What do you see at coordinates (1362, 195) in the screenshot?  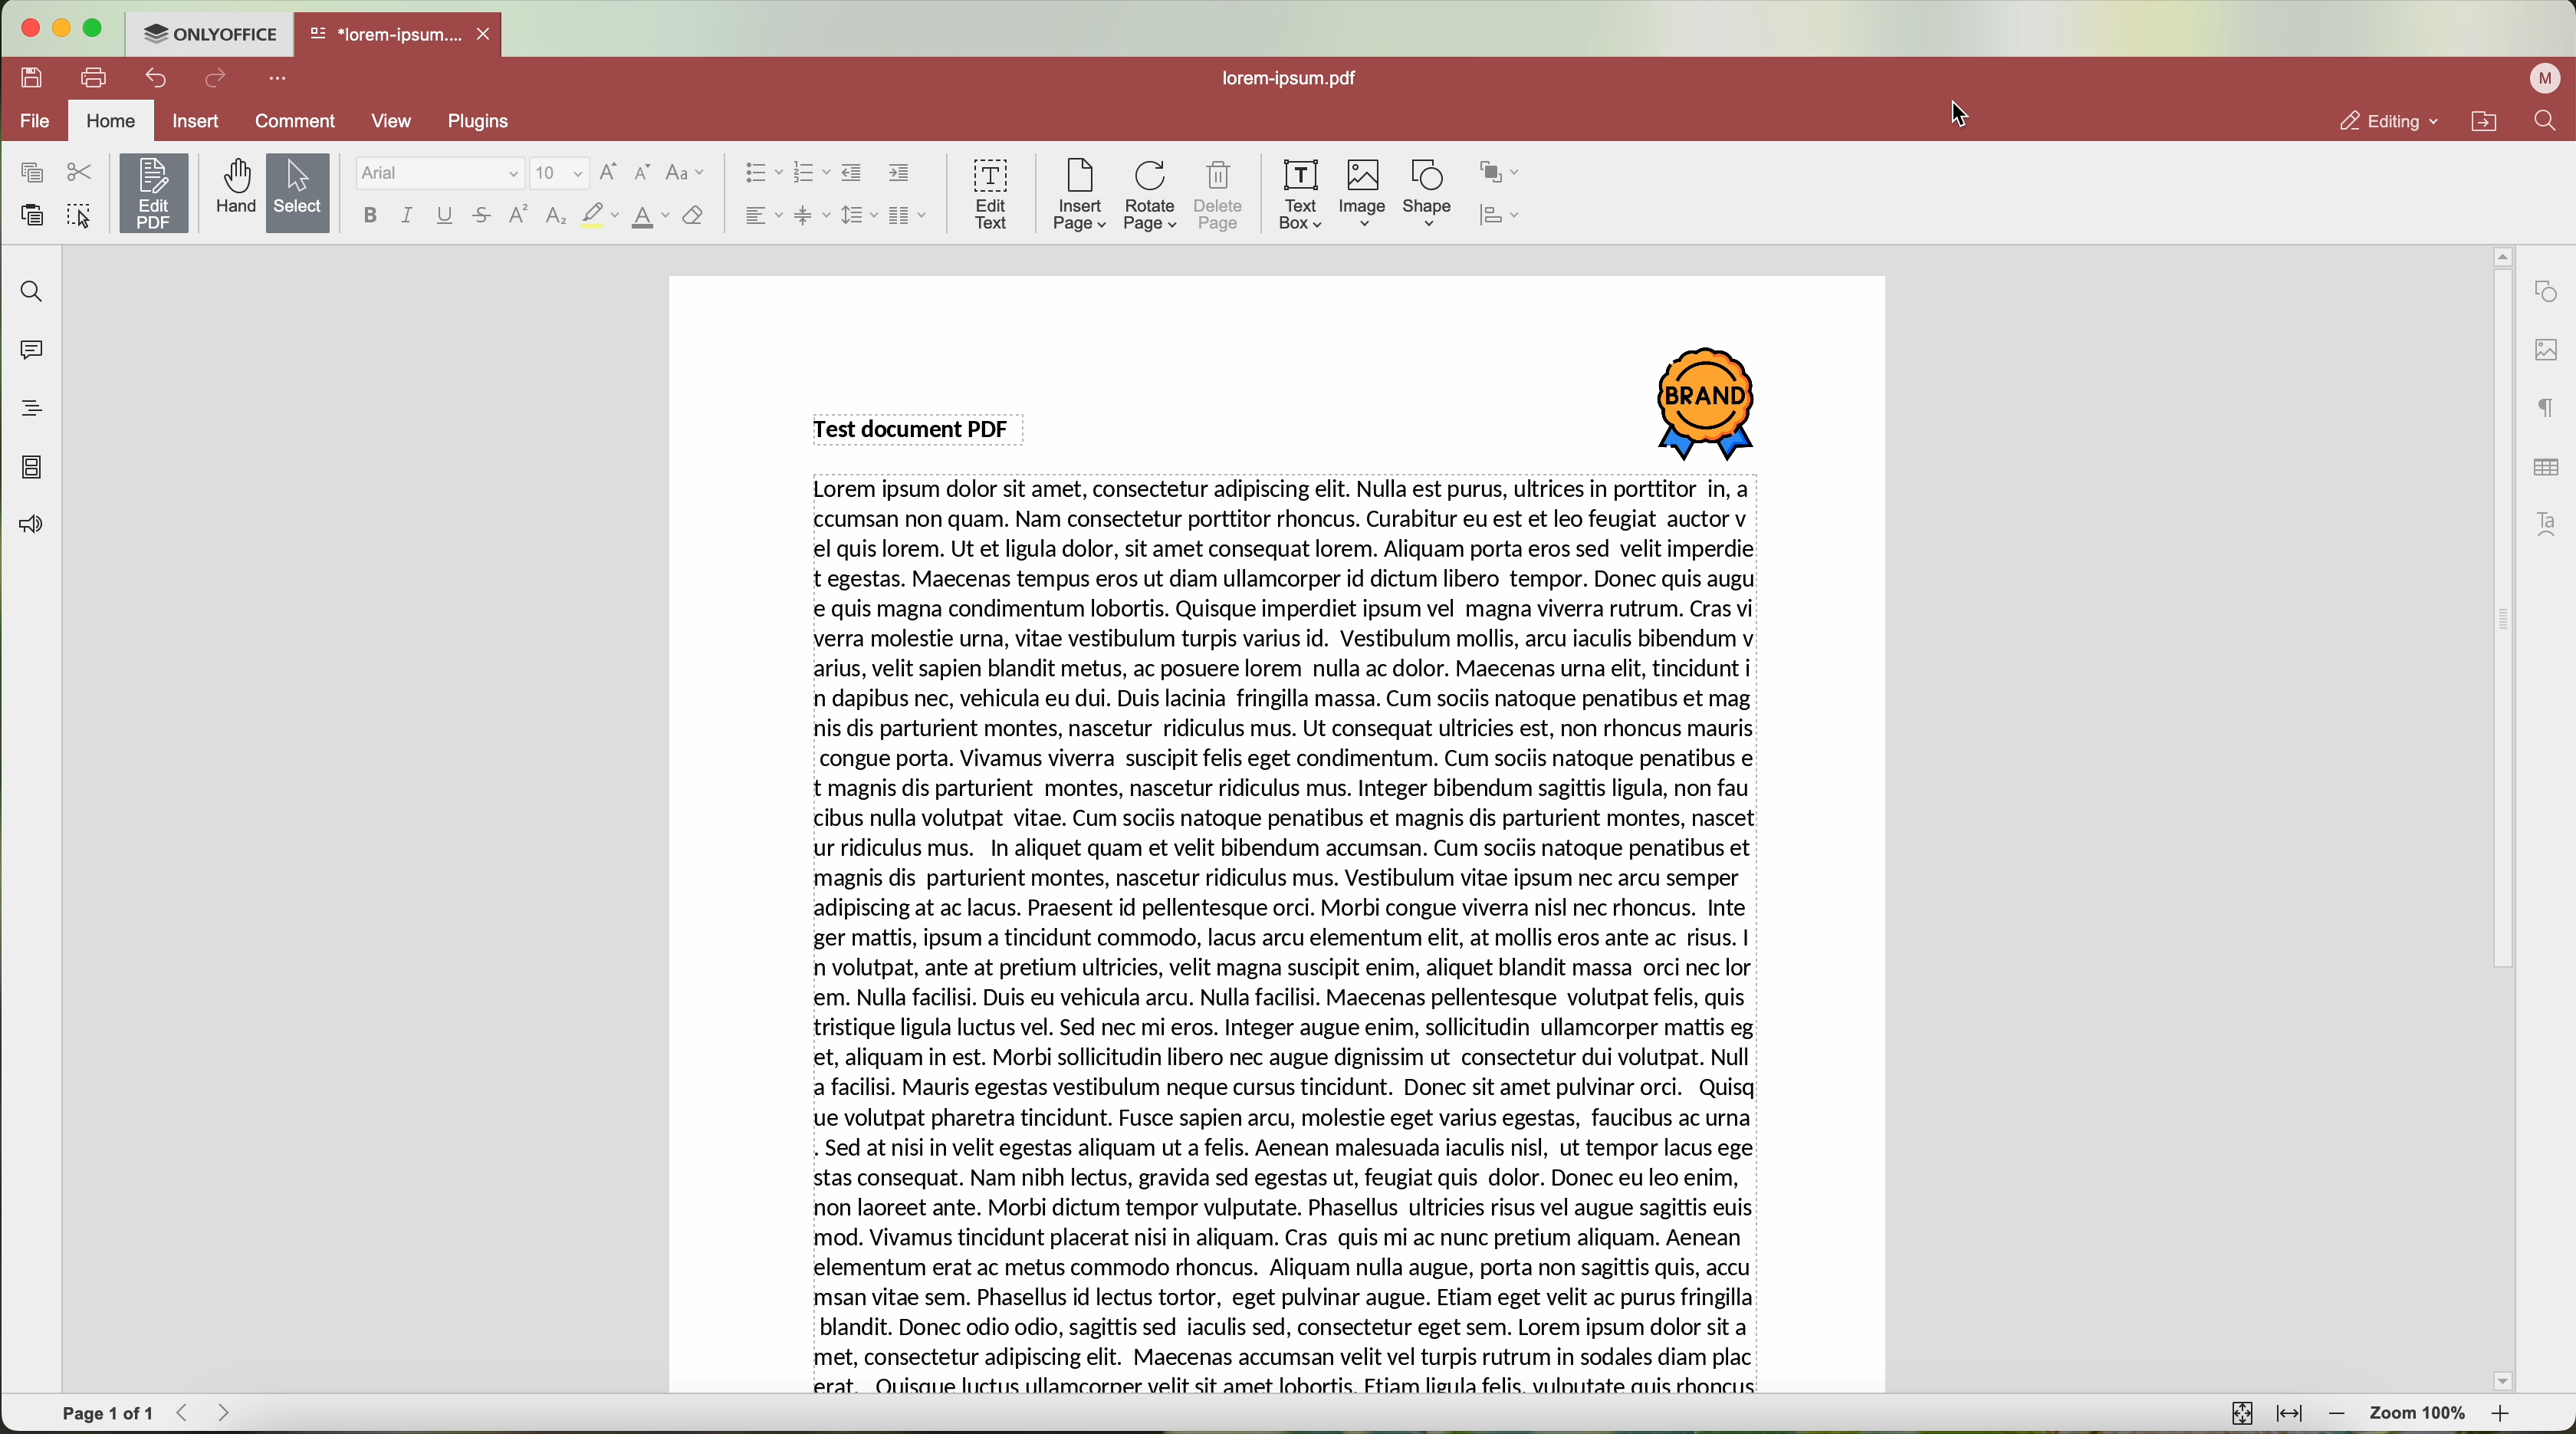 I see `click on image` at bounding box center [1362, 195].